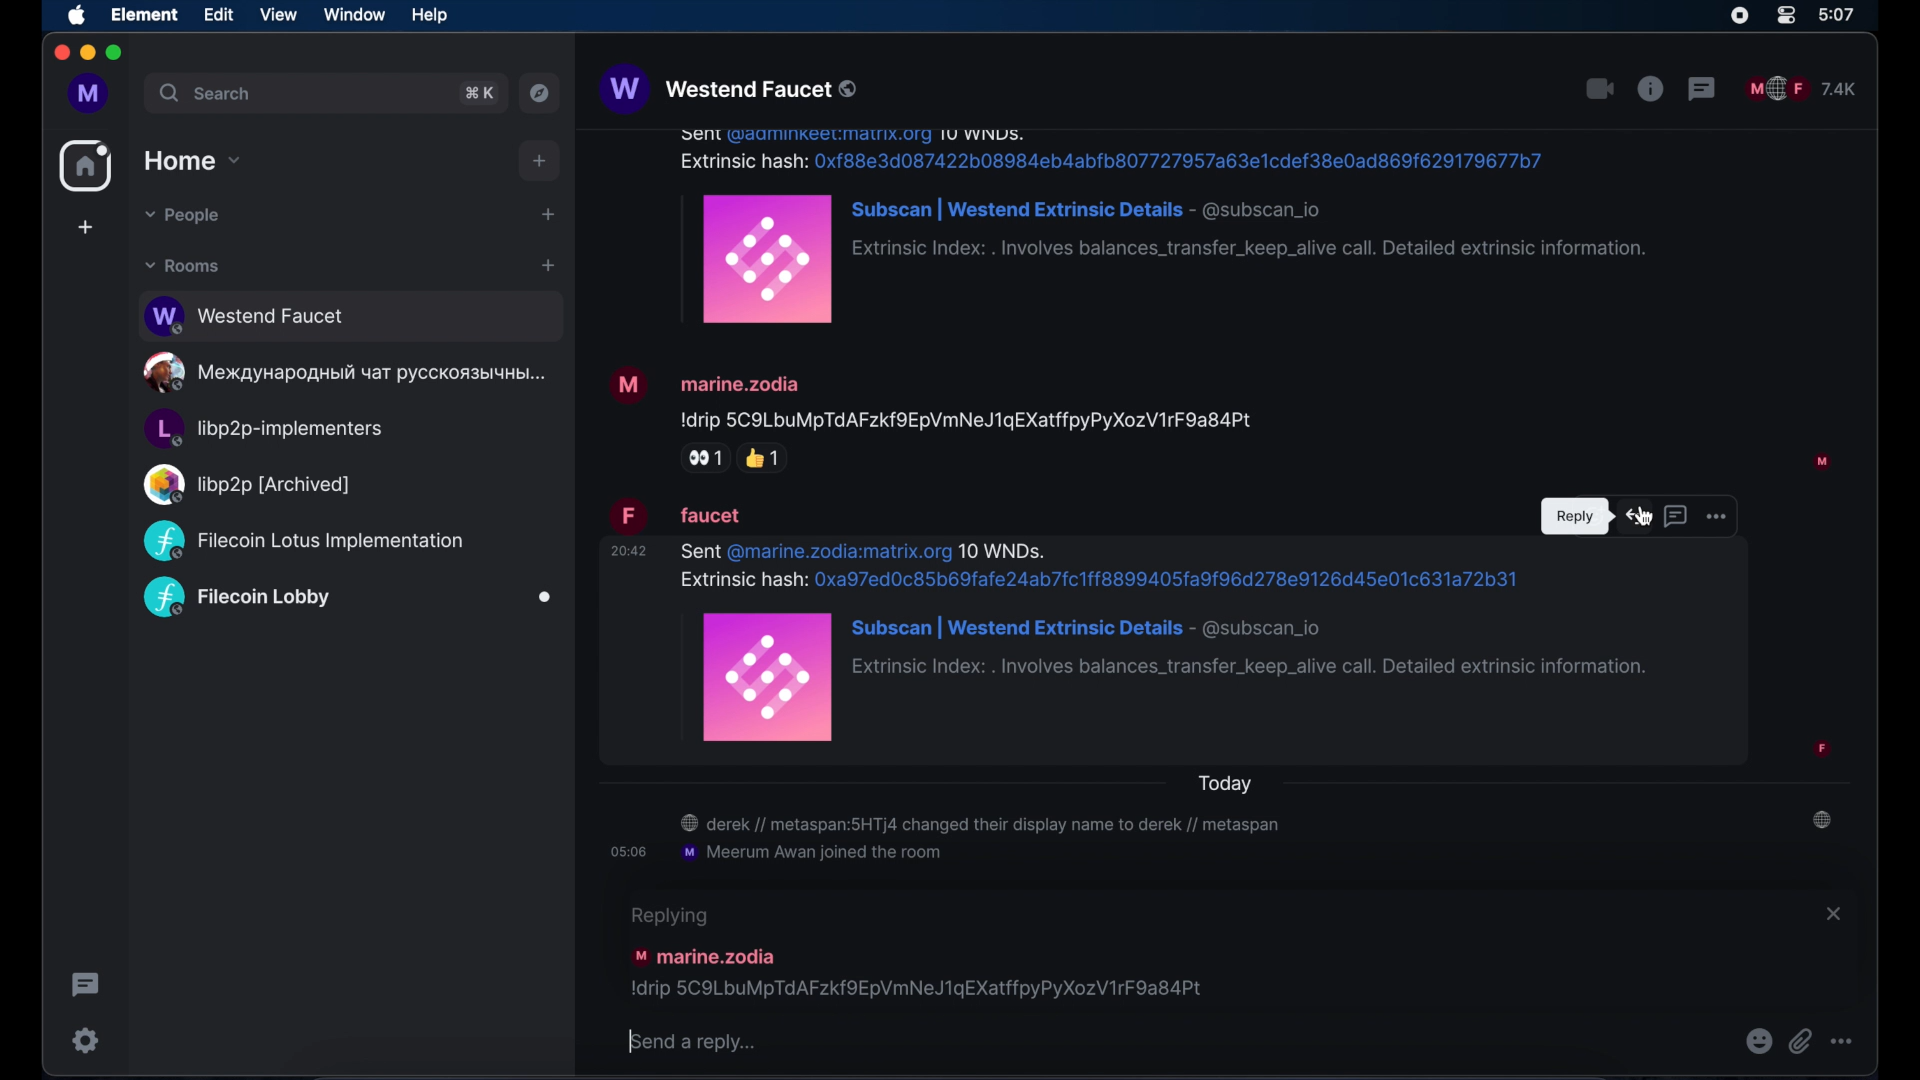 This screenshot has height=1080, width=1920. I want to click on explore public rooms, so click(540, 93).